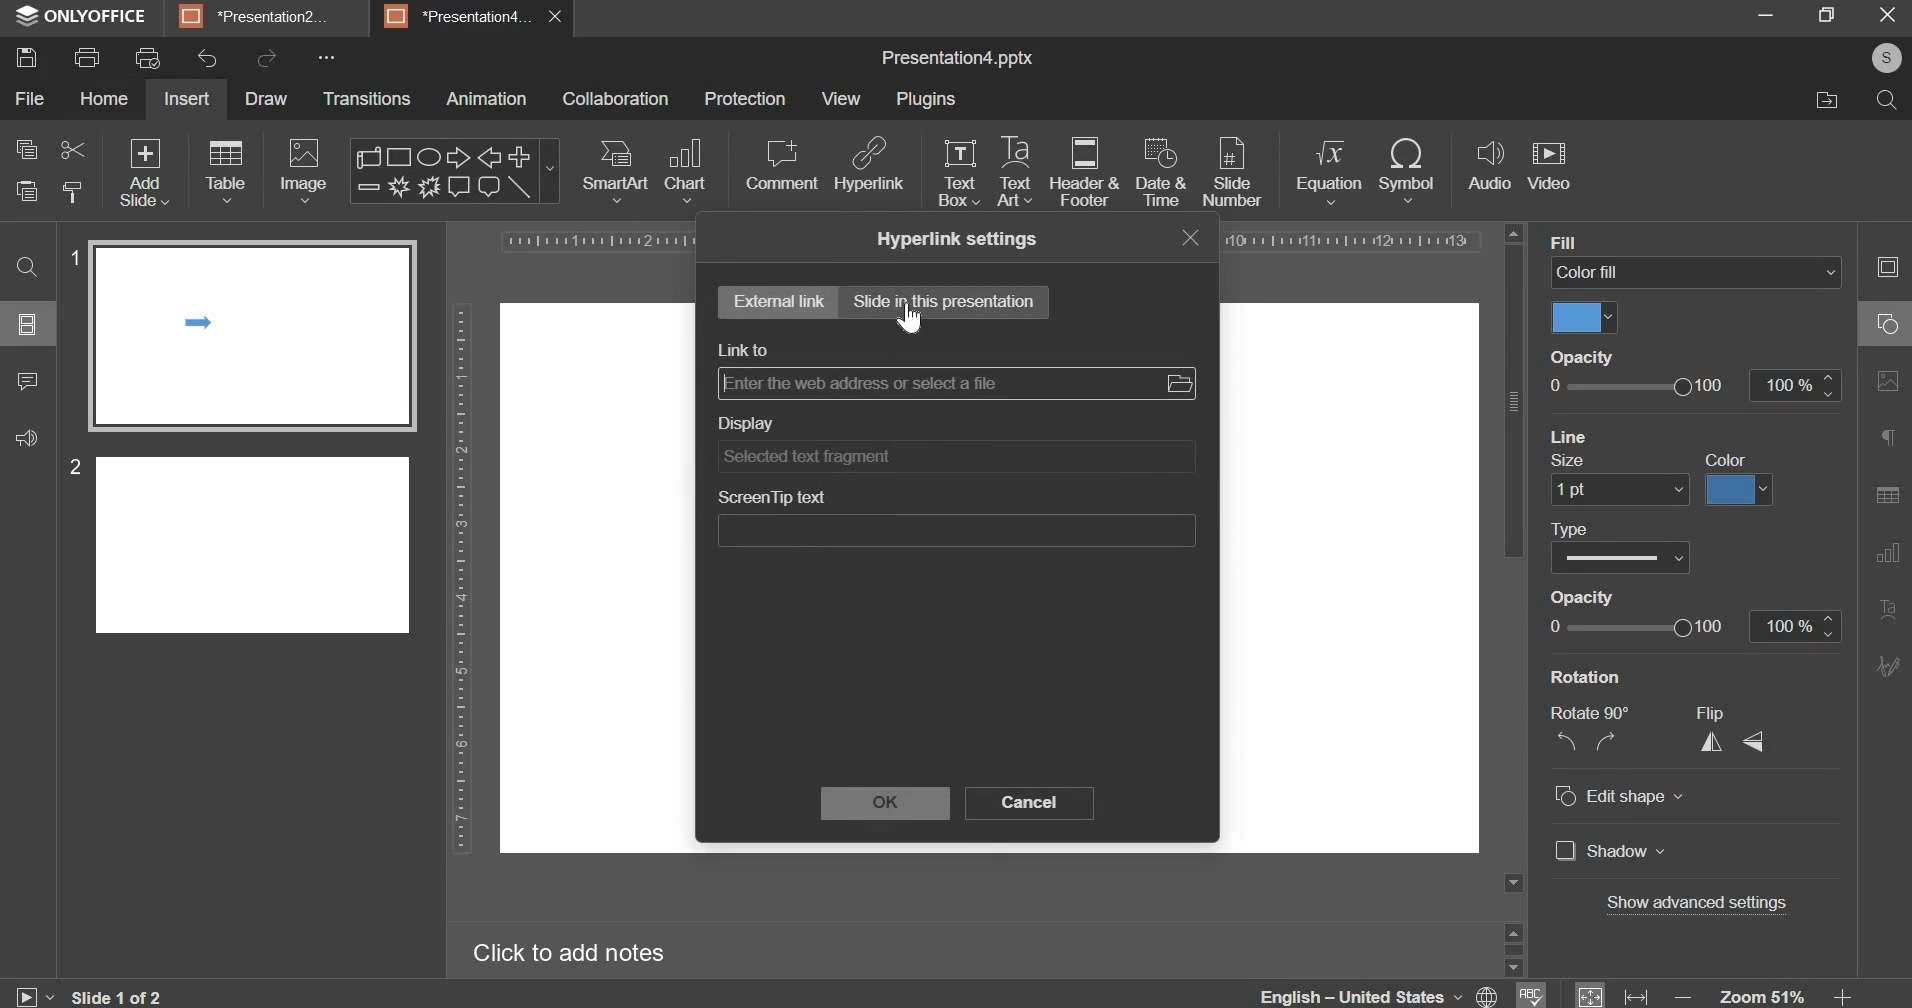 The width and height of the screenshot is (1912, 1008). I want to click on , so click(1709, 905).